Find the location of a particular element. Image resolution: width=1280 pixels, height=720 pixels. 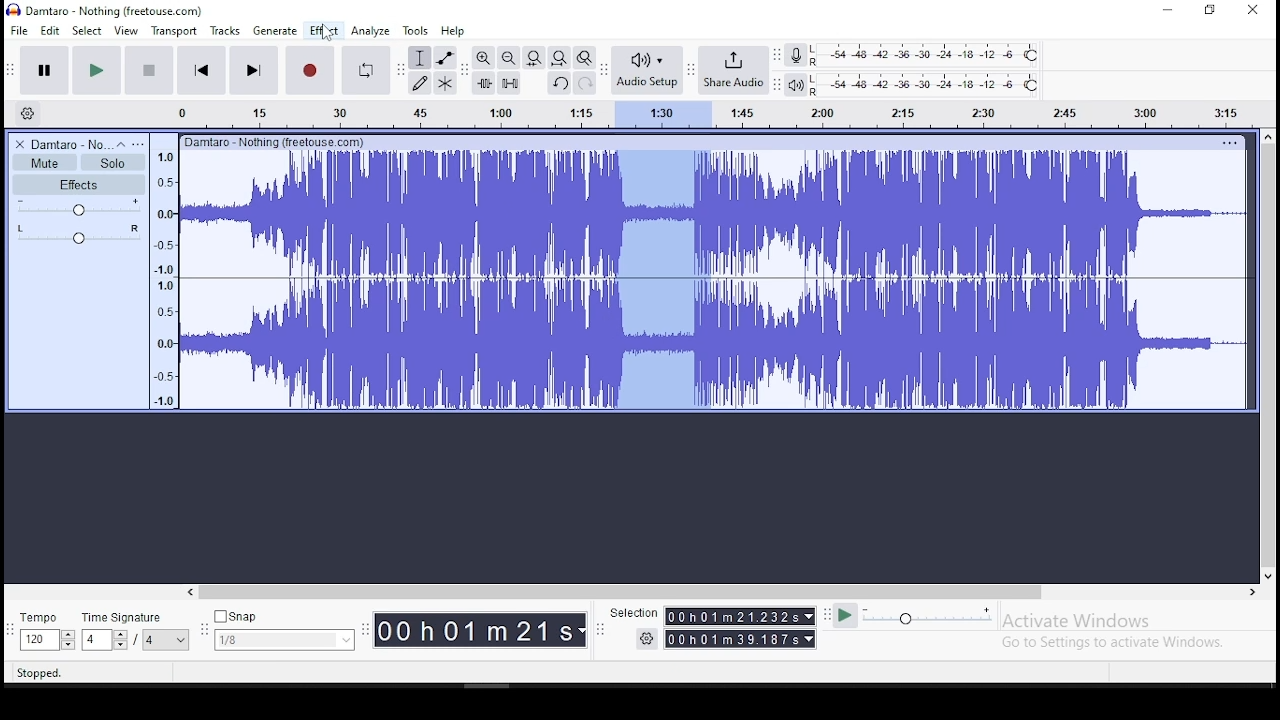

drop down is located at coordinates (811, 639).